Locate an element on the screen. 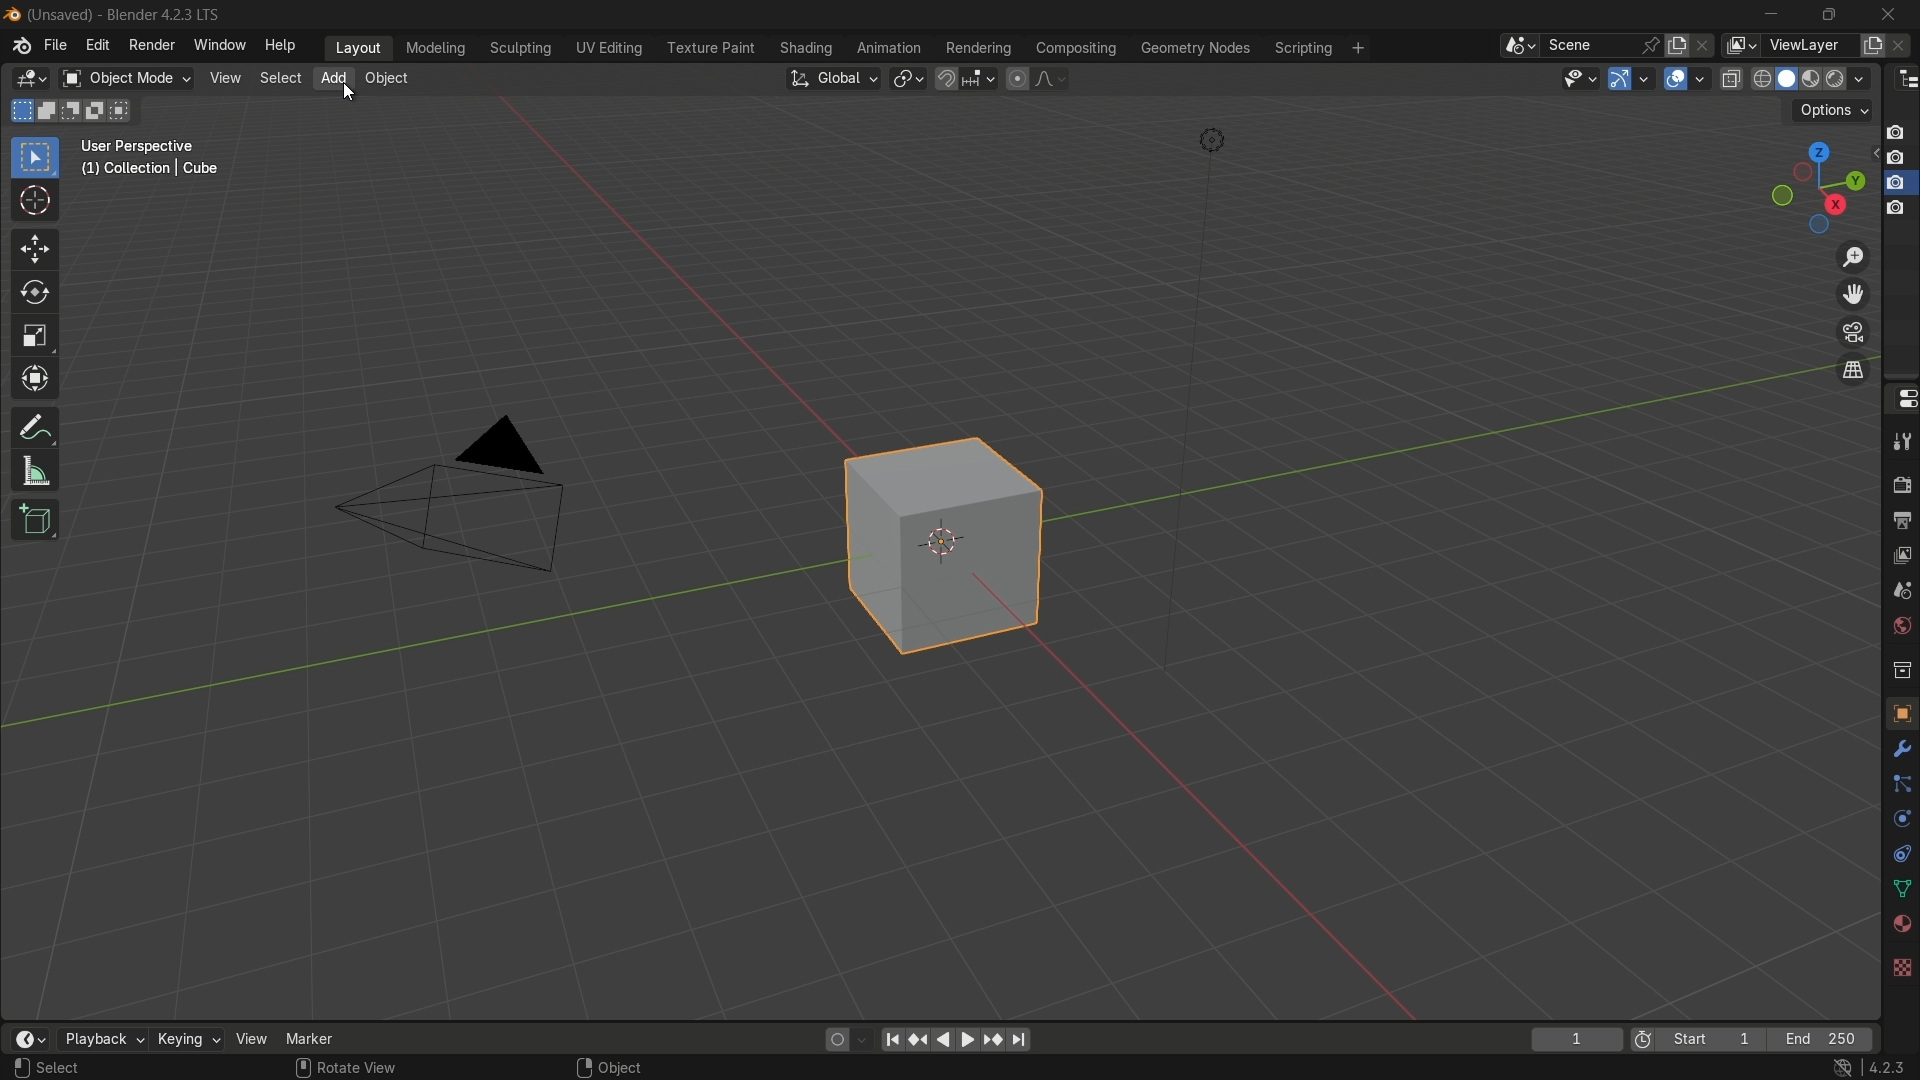 Image resolution: width=1920 pixels, height=1080 pixels. object is located at coordinates (1901, 712).